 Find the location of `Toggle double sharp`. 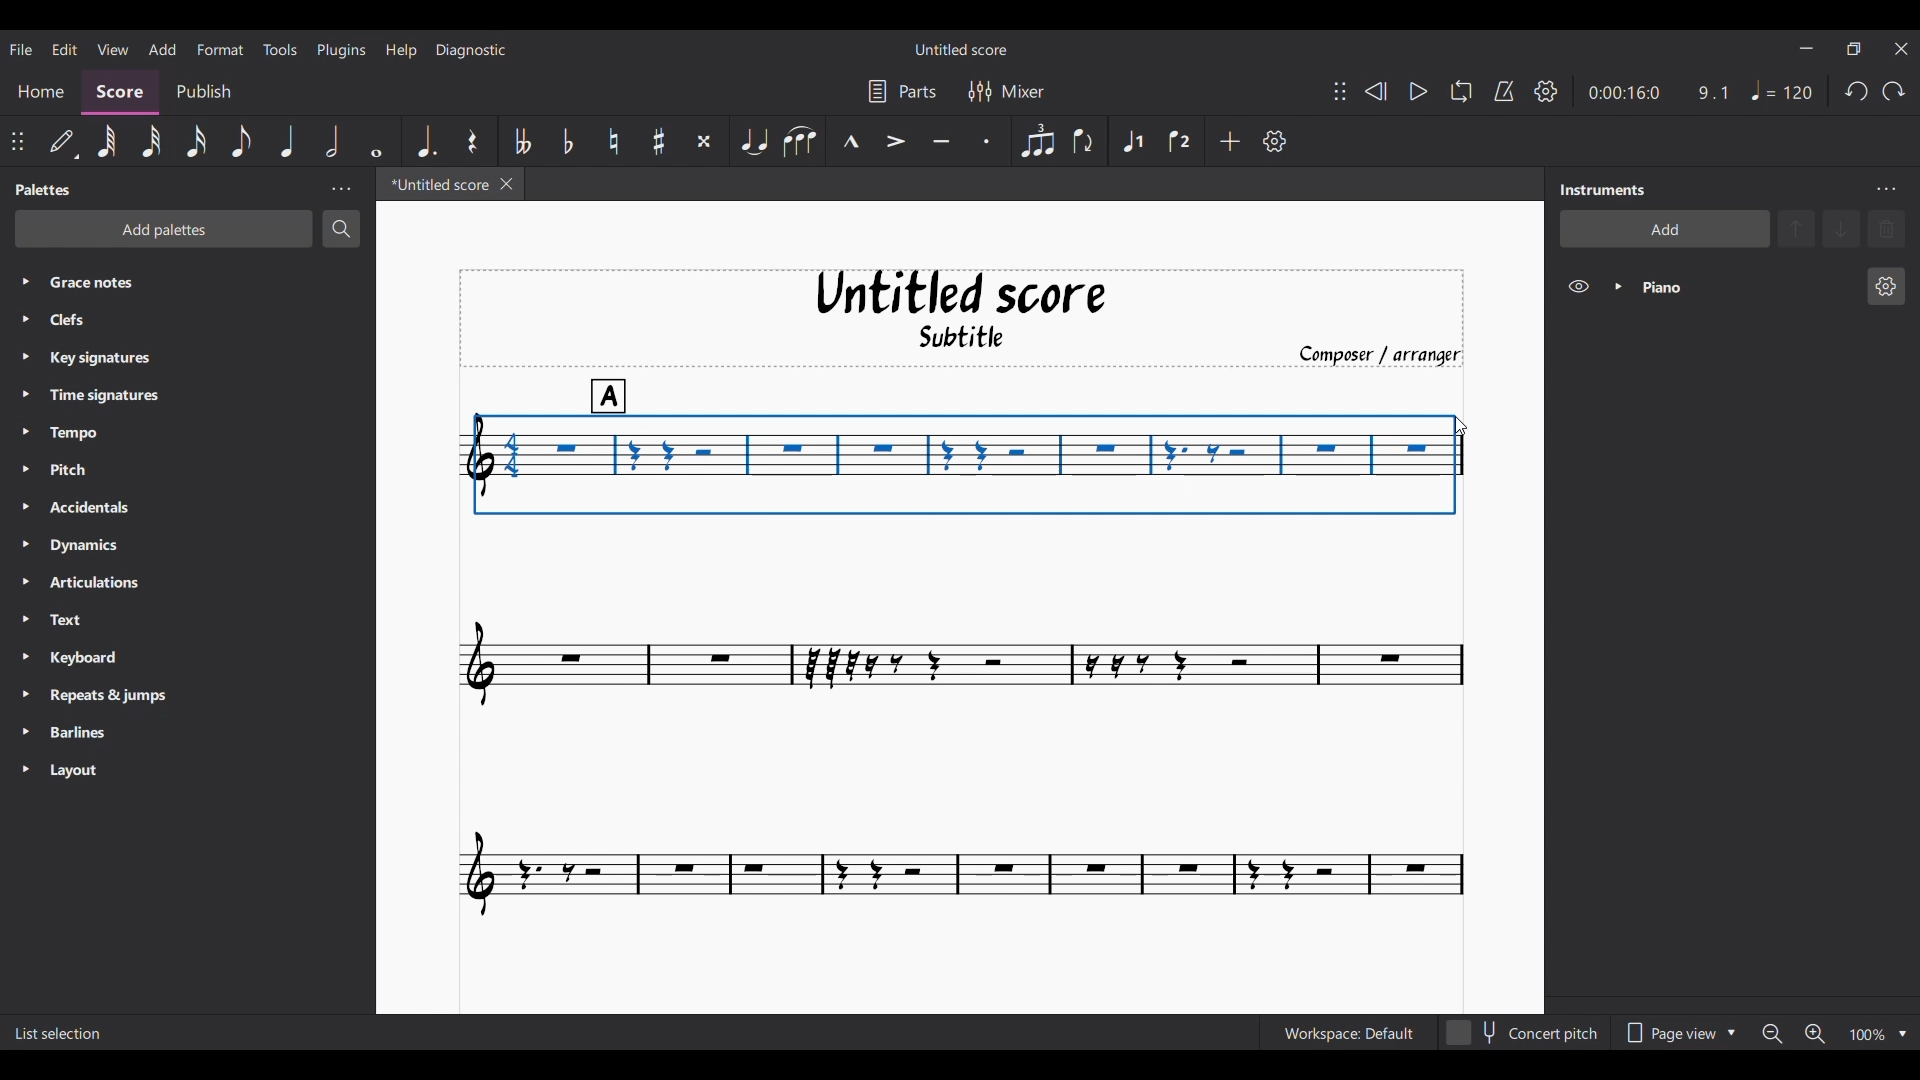

Toggle double sharp is located at coordinates (704, 141).